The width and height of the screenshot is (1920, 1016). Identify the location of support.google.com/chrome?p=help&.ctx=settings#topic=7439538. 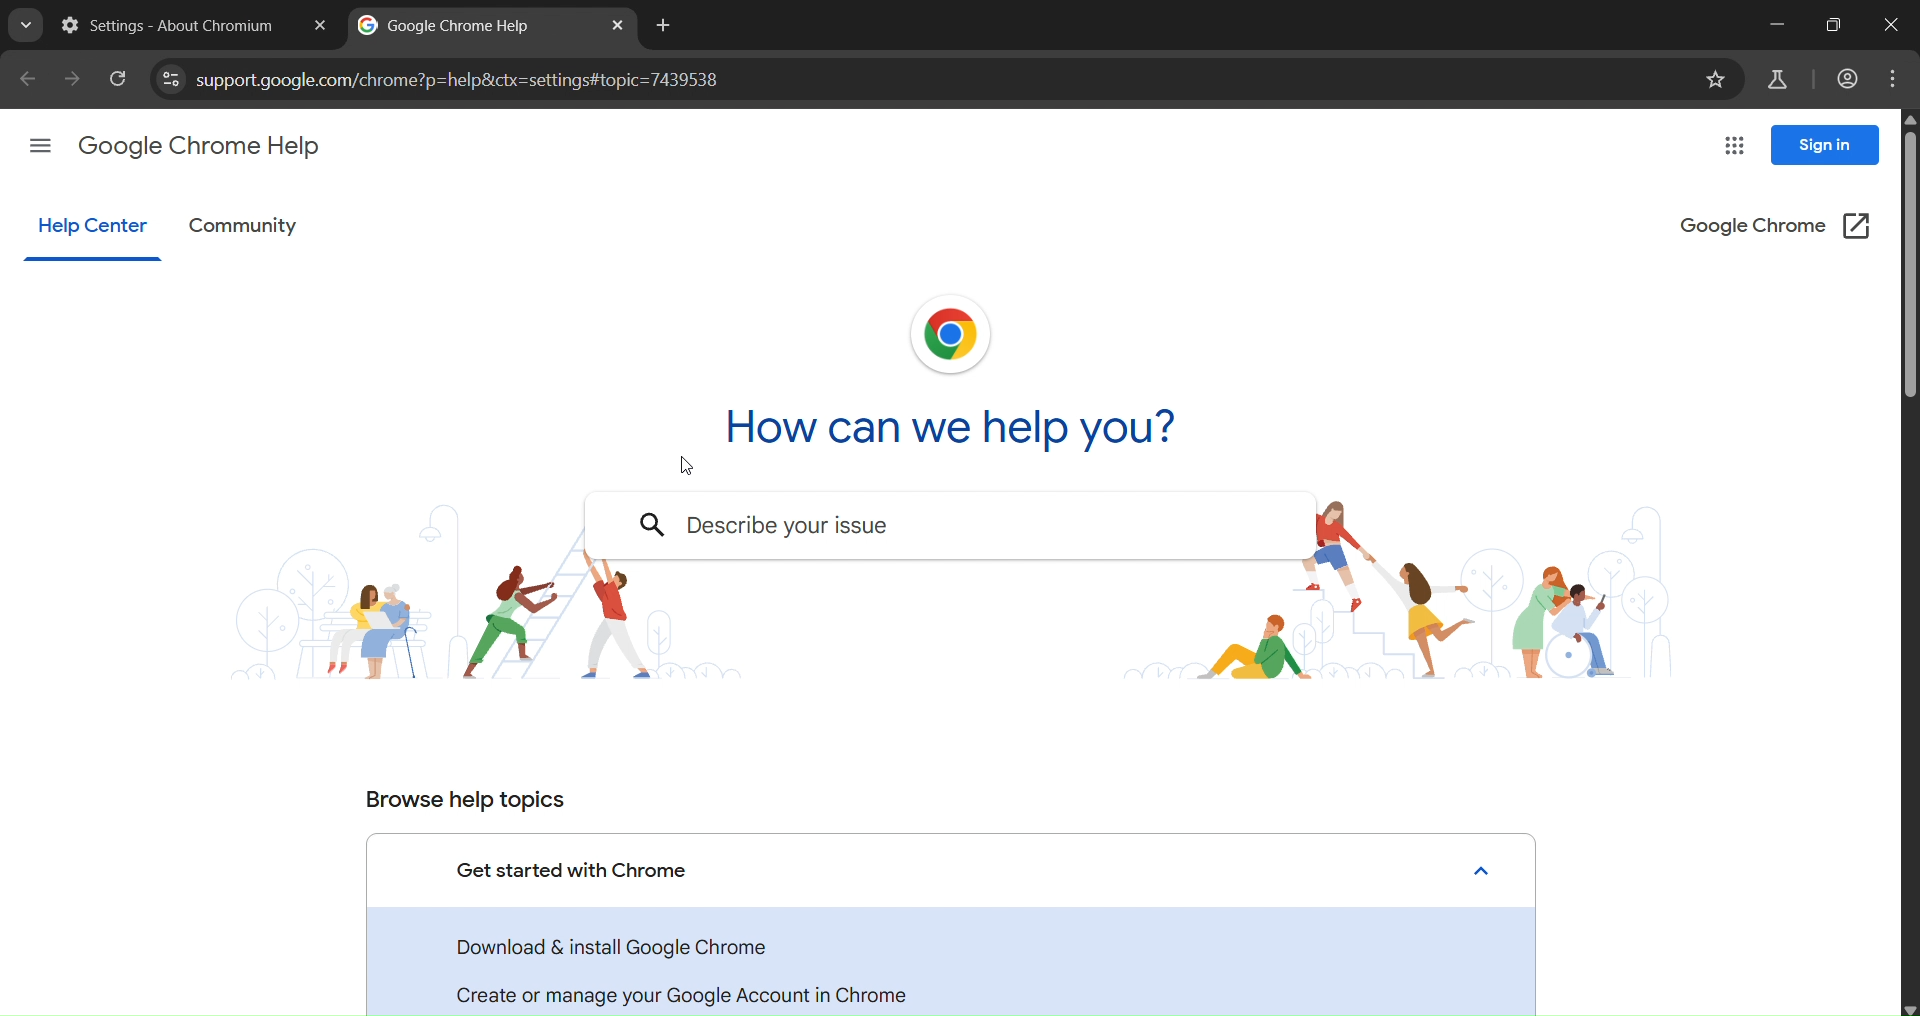
(474, 83).